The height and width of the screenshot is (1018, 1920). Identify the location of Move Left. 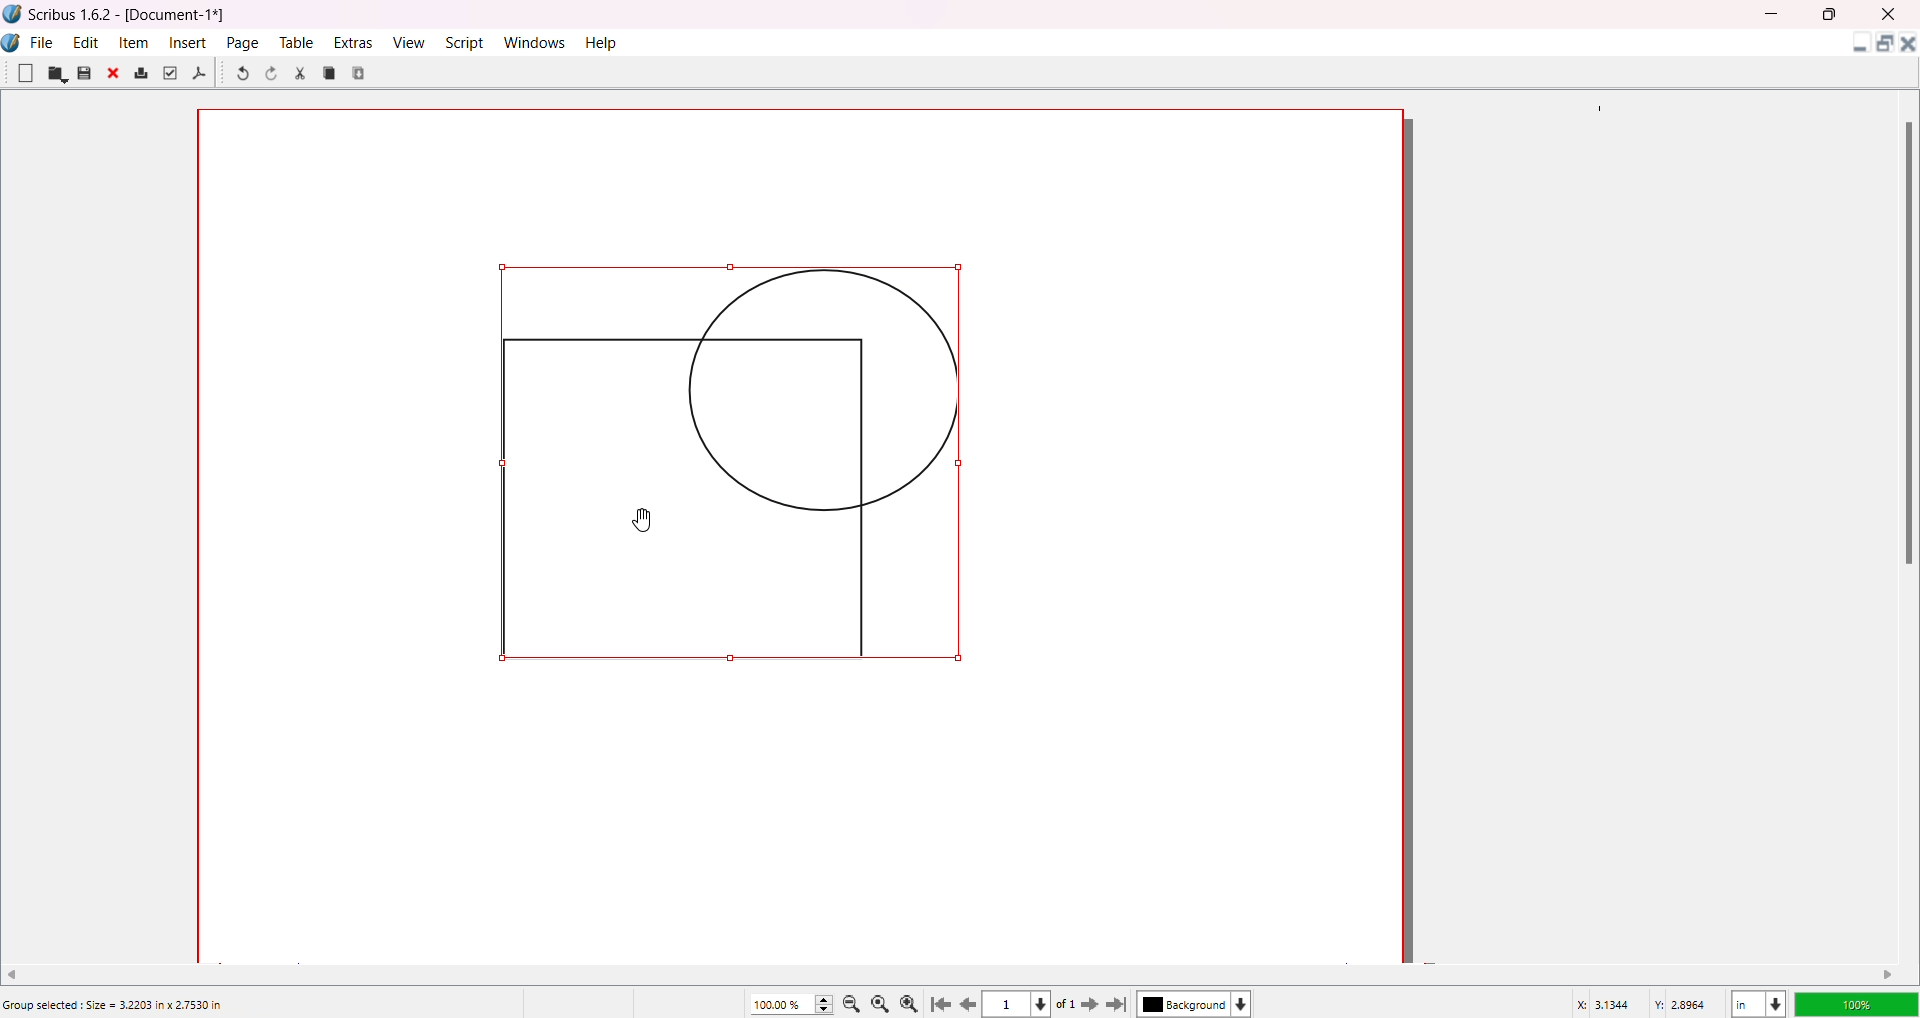
(19, 972).